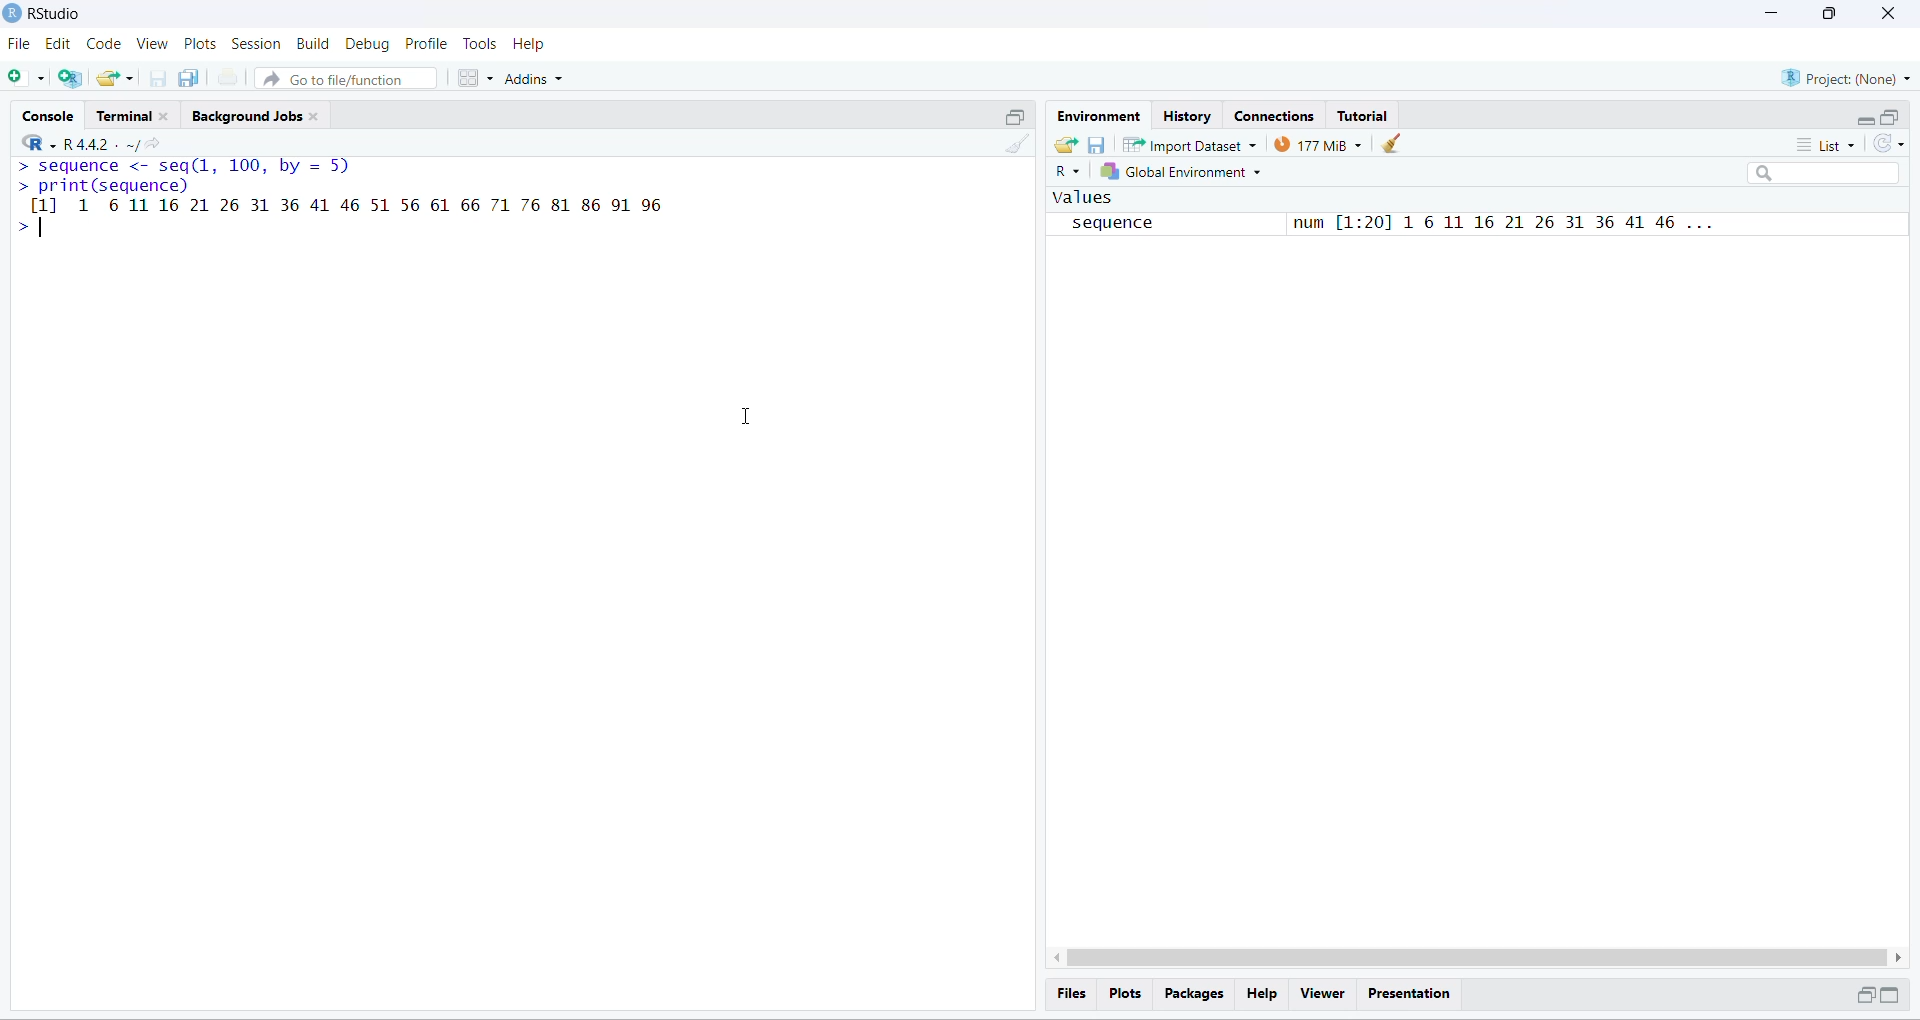 Image resolution: width=1920 pixels, height=1020 pixels. What do you see at coordinates (117, 79) in the screenshot?
I see `share folder as` at bounding box center [117, 79].